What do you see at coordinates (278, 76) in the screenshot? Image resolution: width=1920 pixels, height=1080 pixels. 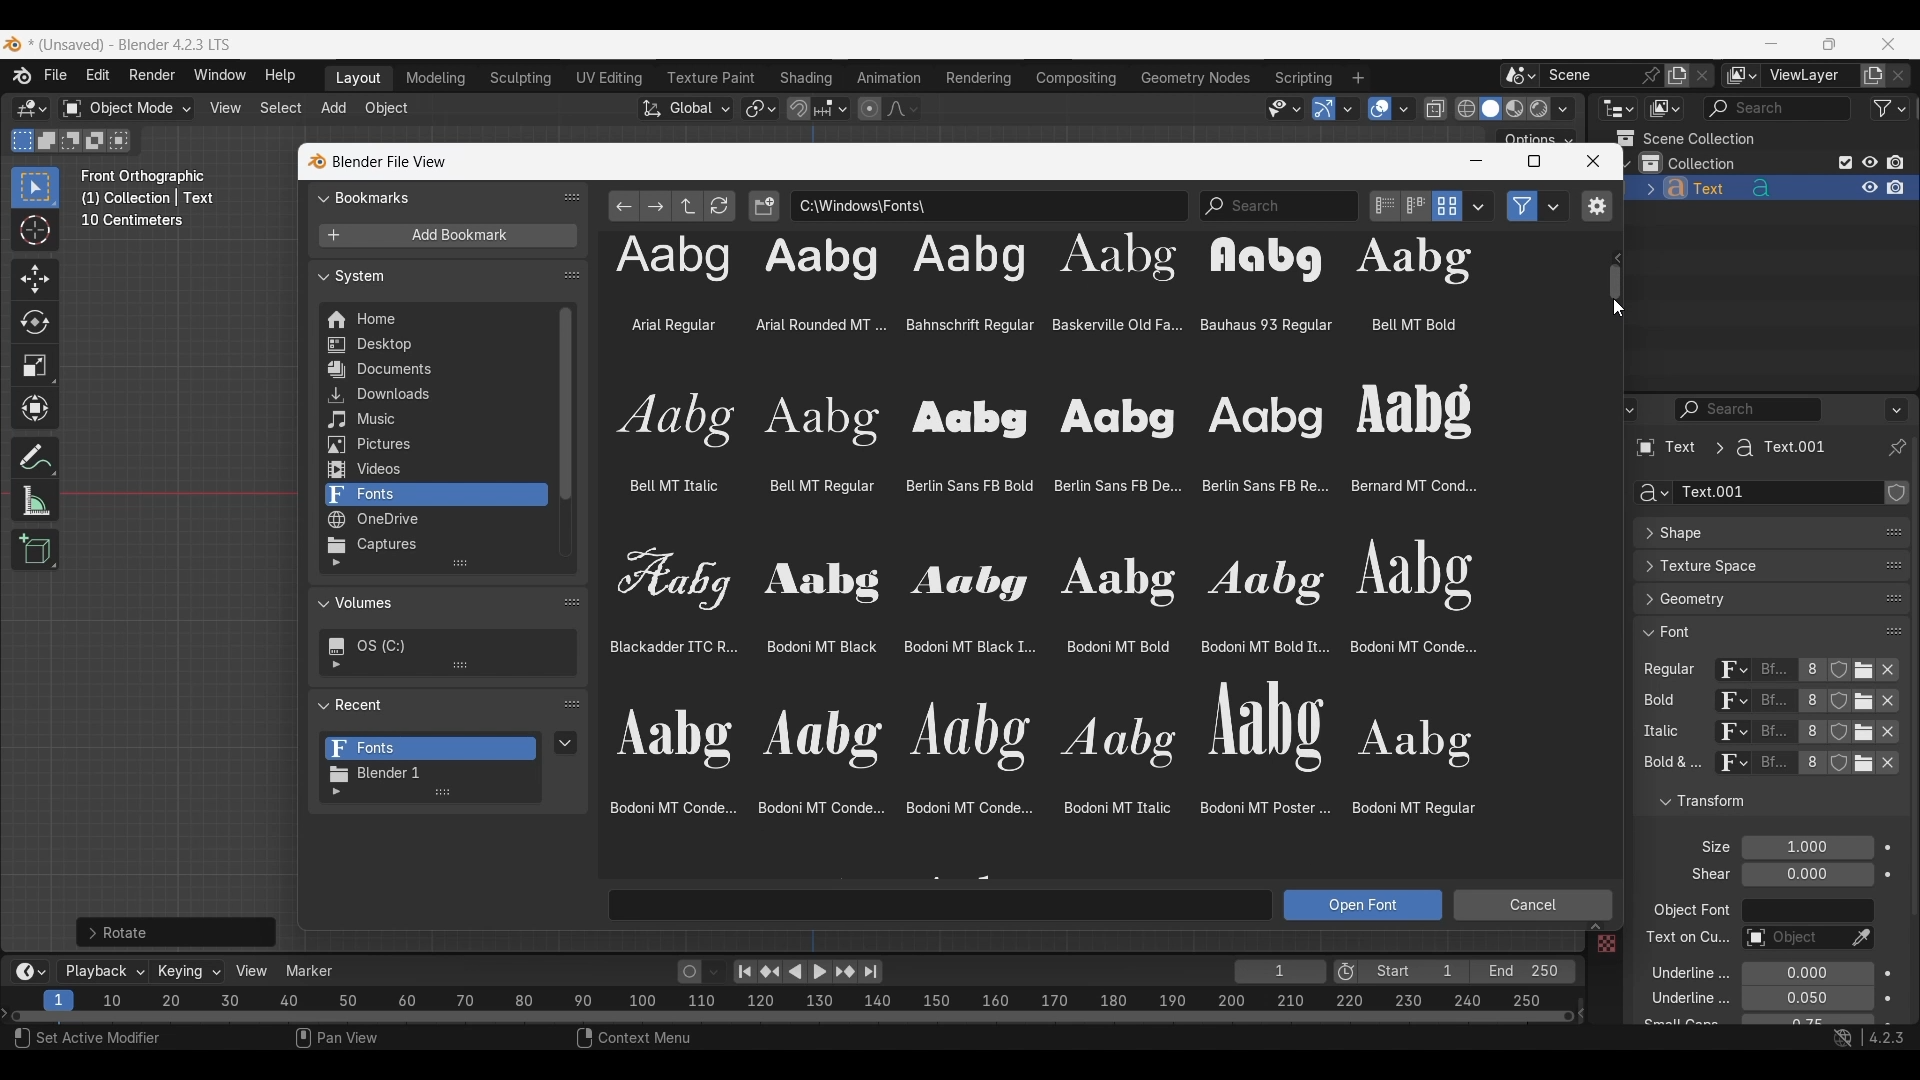 I see `Help menu` at bounding box center [278, 76].